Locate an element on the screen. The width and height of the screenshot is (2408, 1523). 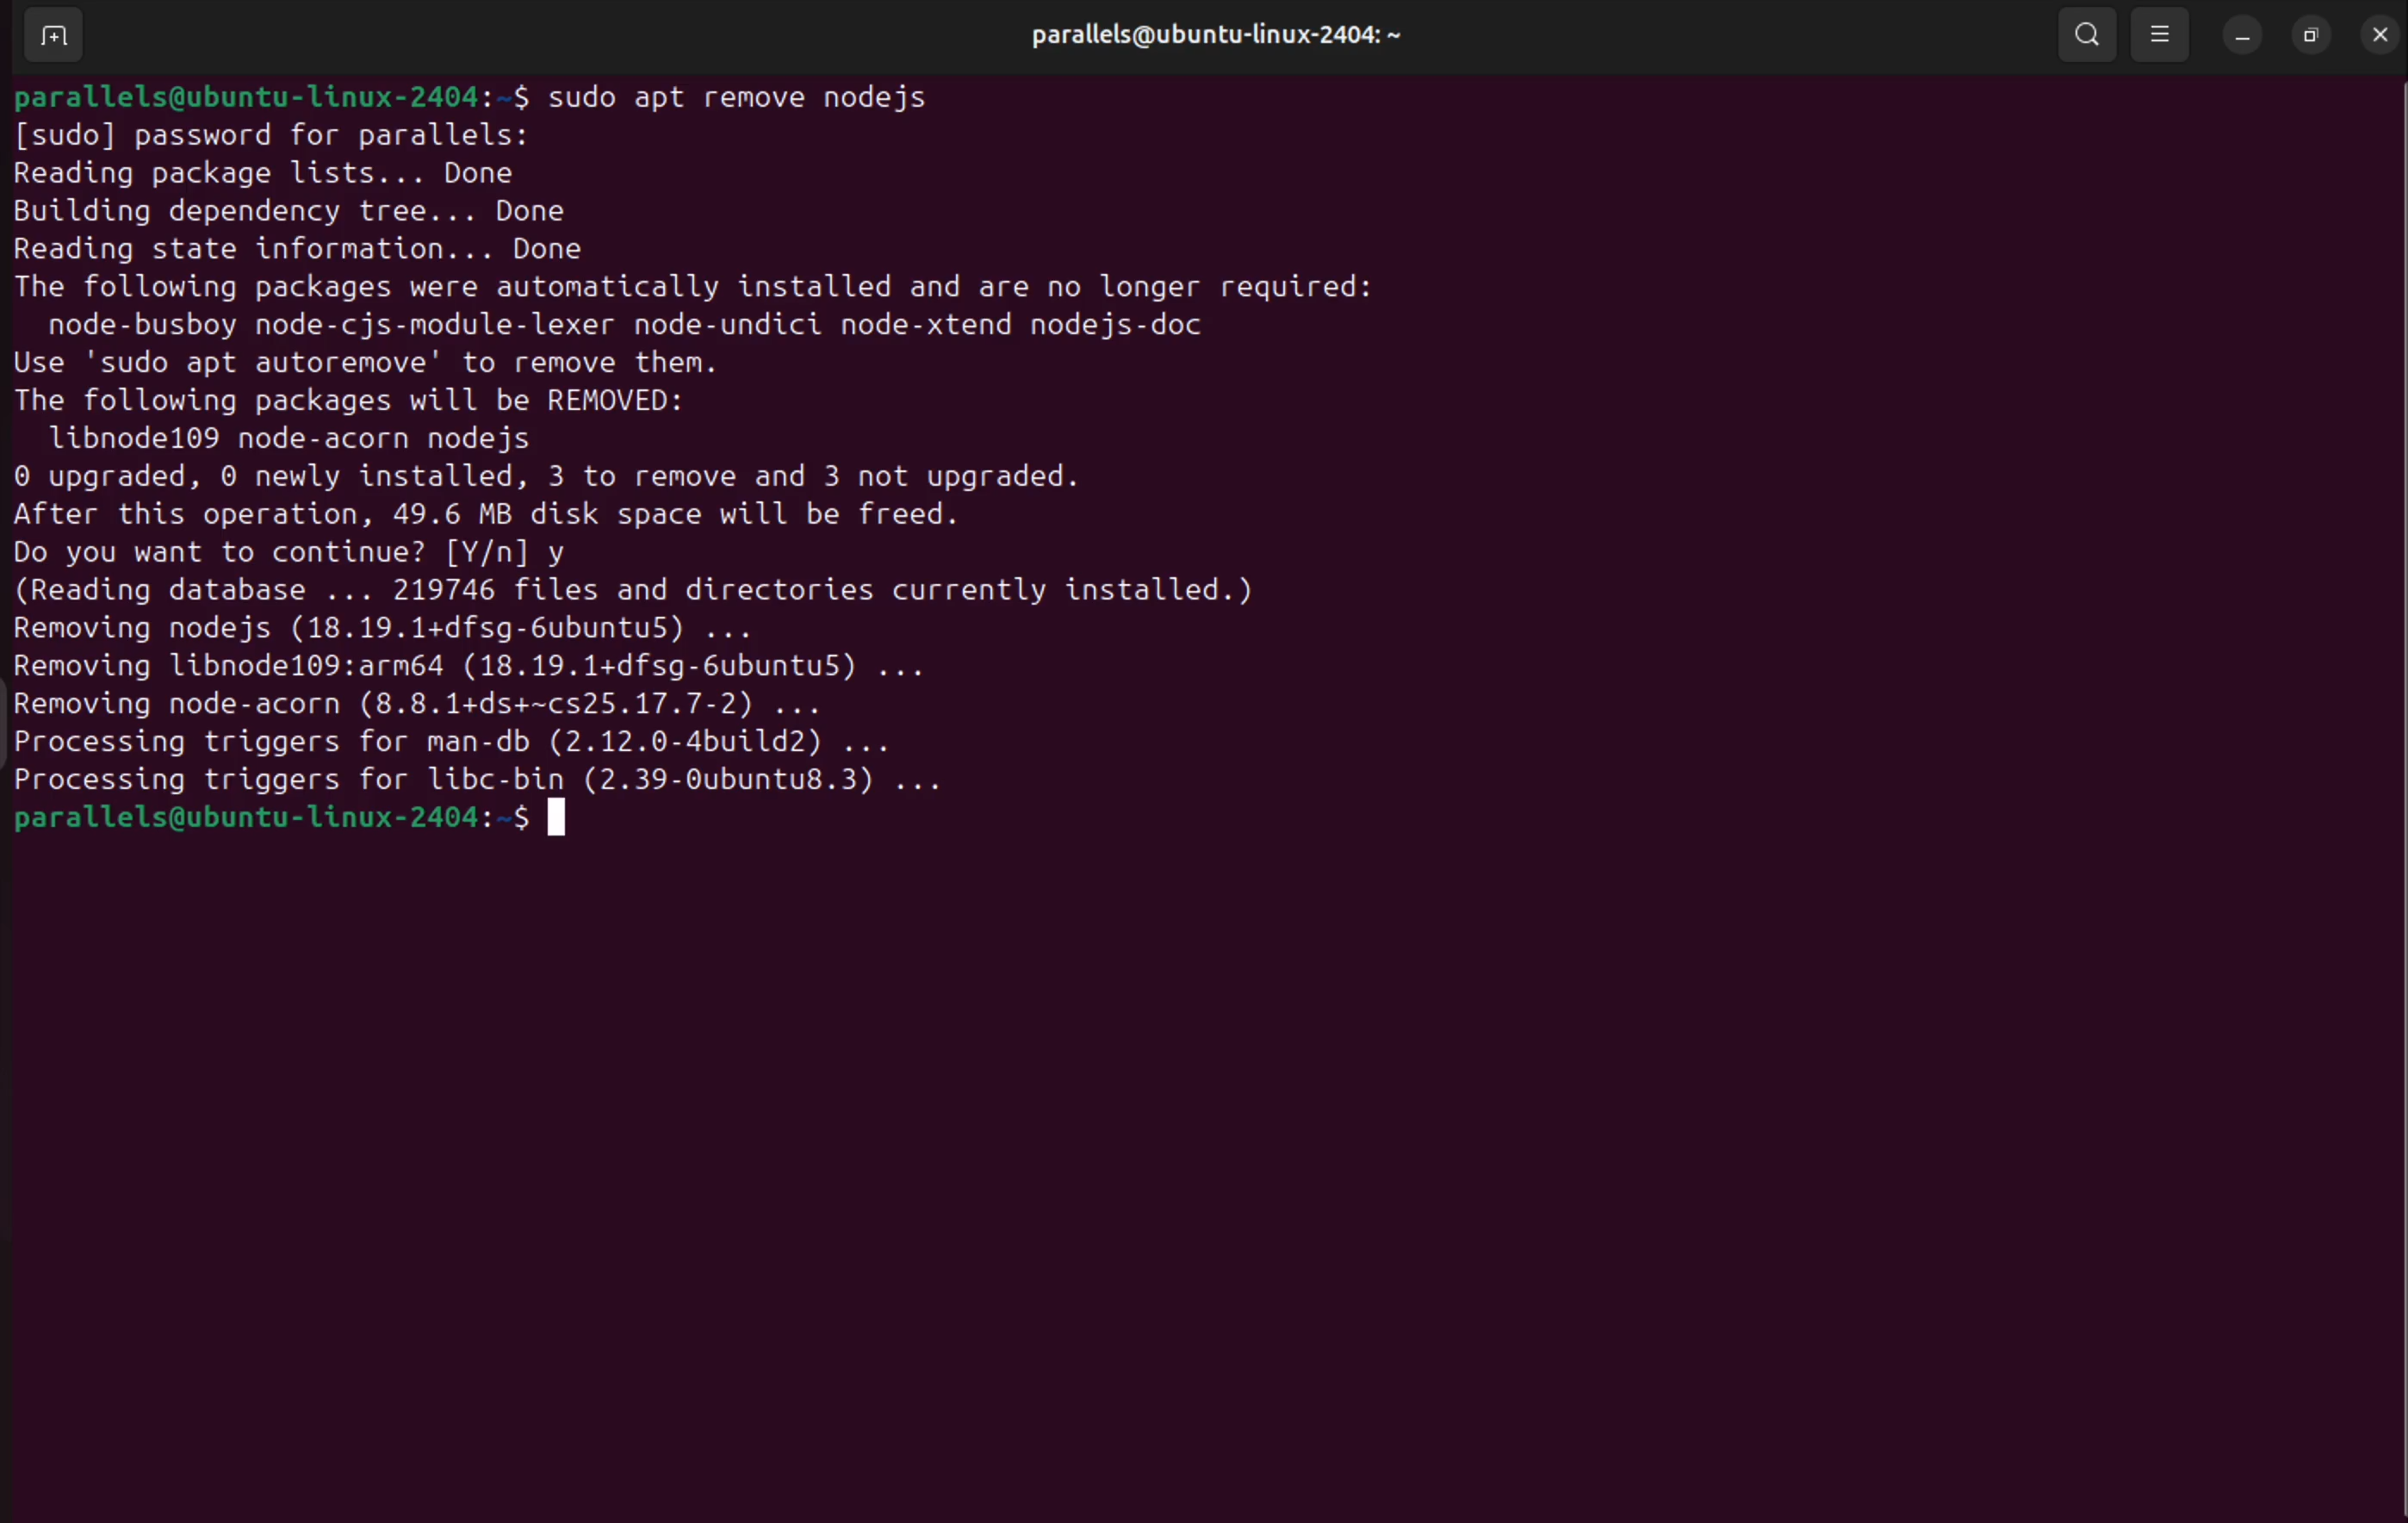
y is located at coordinates (569, 553).